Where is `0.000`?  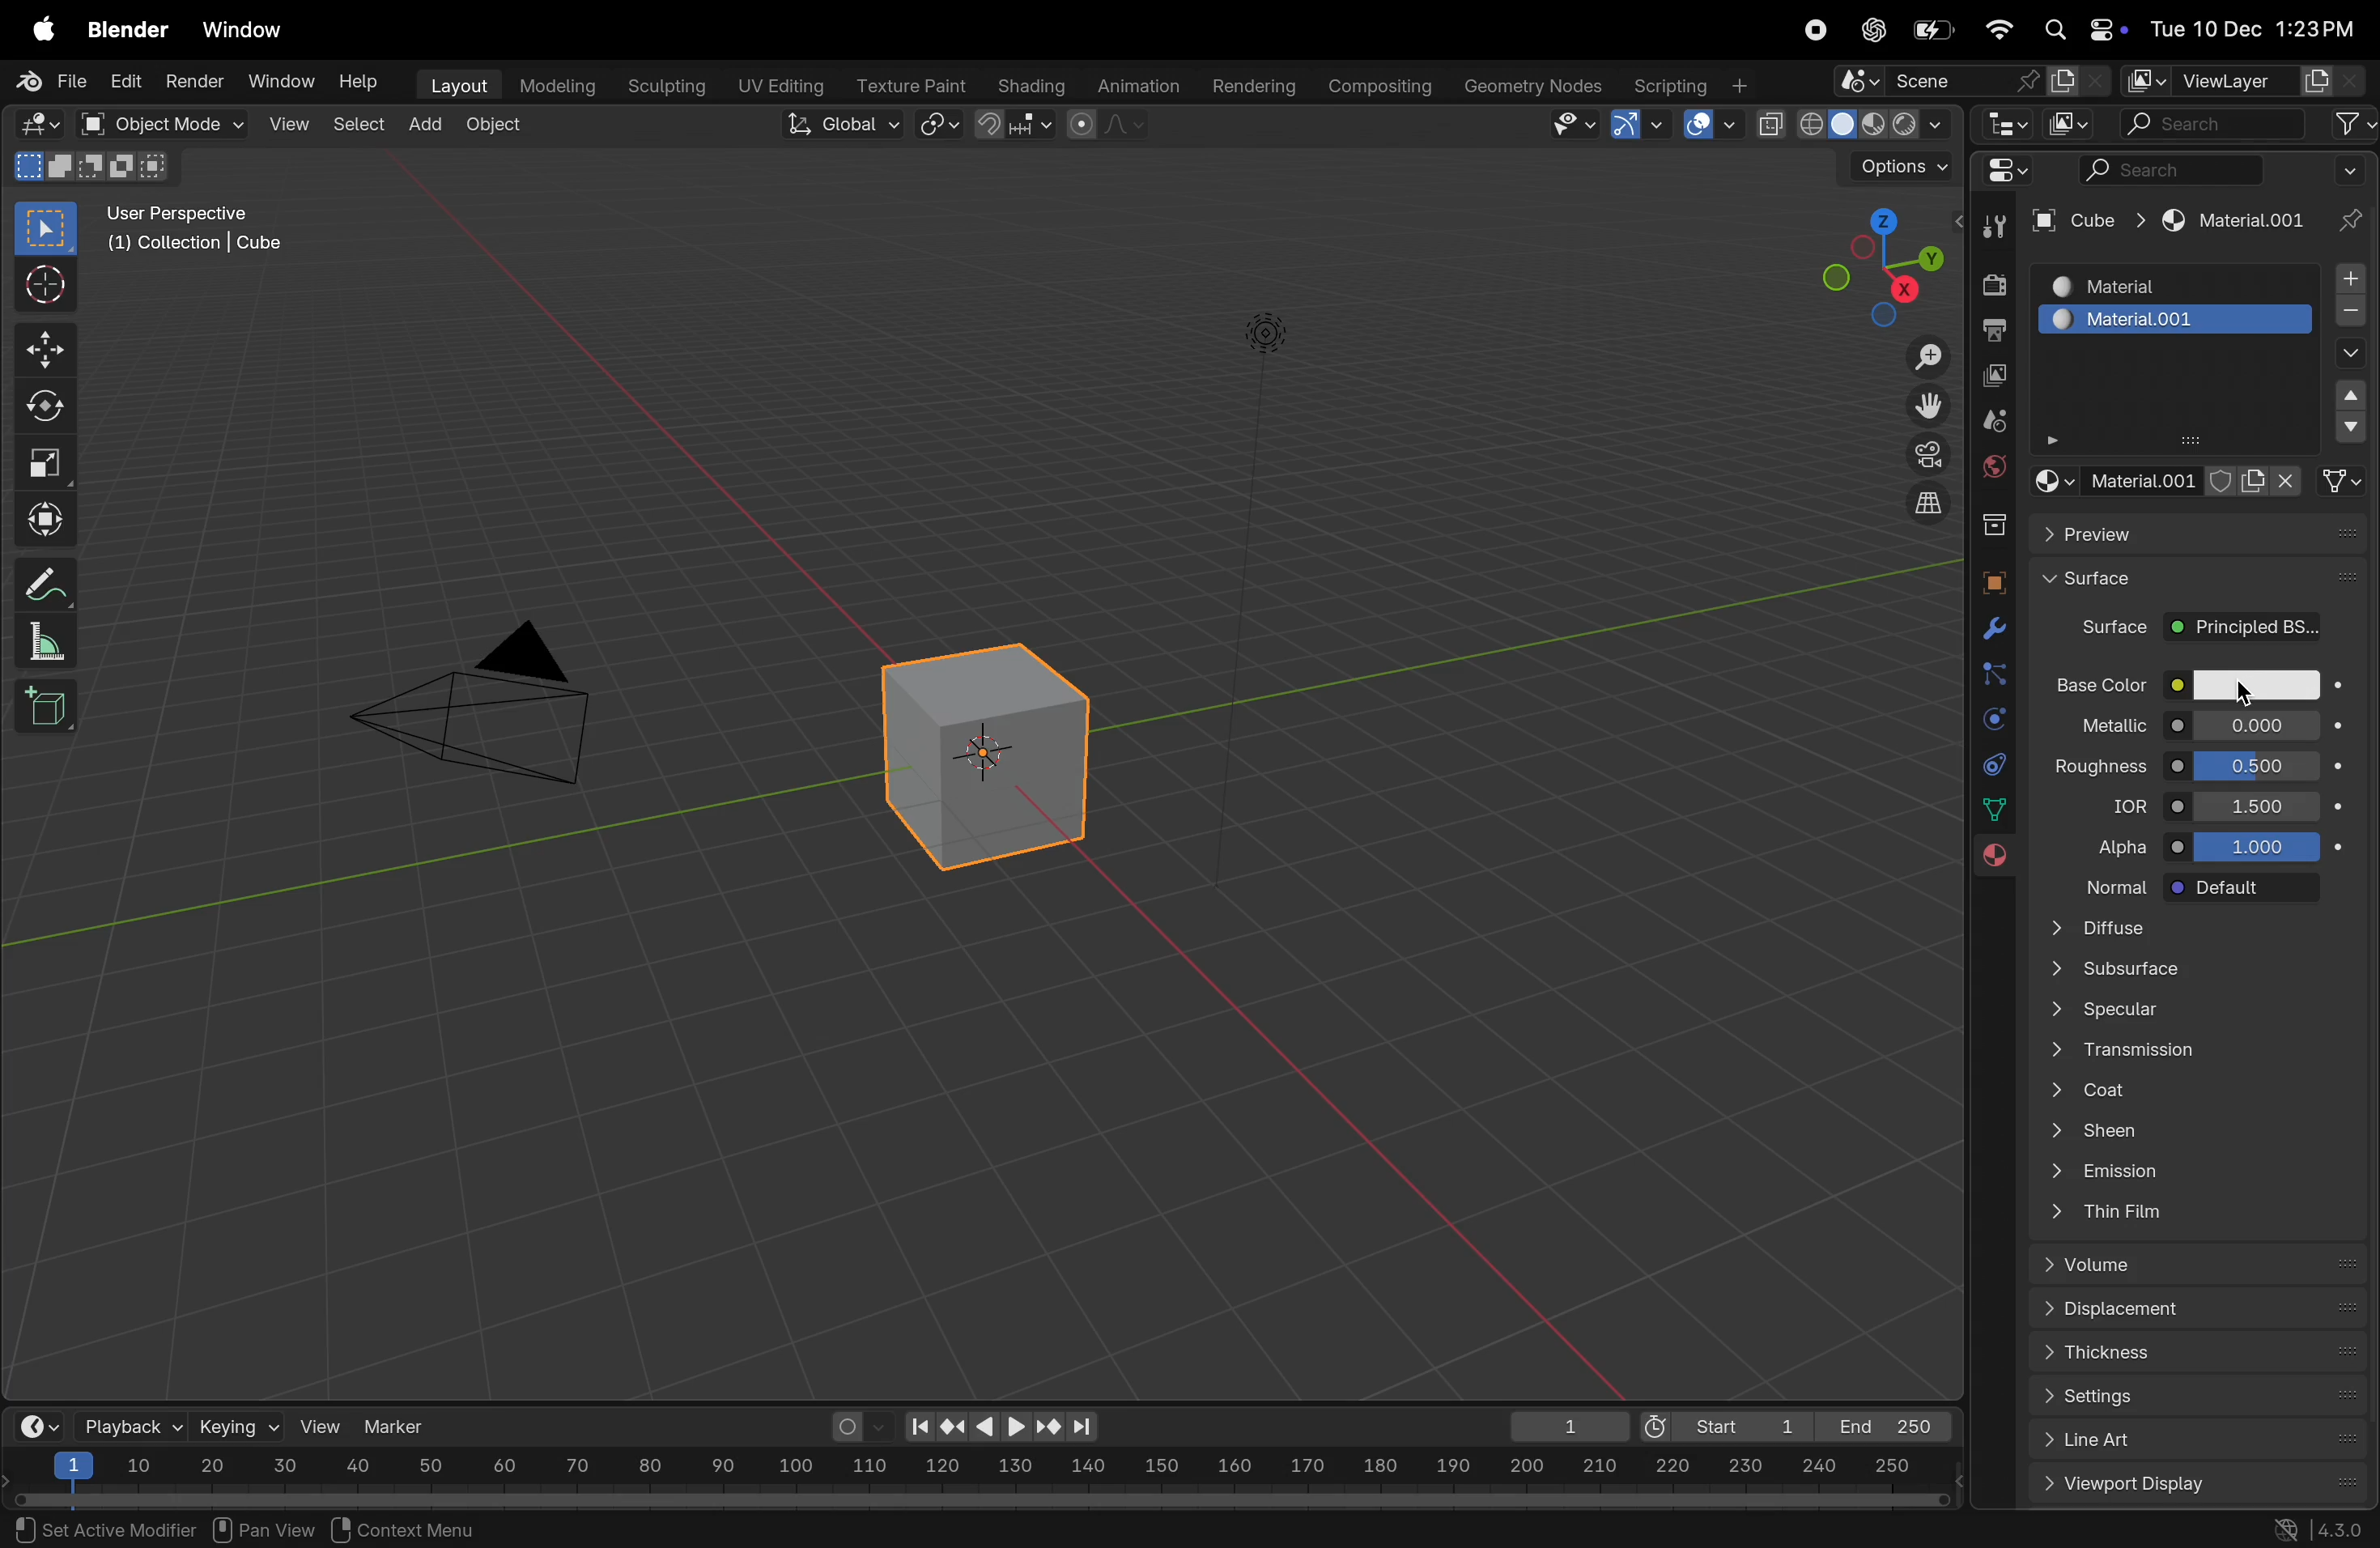 0.000 is located at coordinates (2260, 763).